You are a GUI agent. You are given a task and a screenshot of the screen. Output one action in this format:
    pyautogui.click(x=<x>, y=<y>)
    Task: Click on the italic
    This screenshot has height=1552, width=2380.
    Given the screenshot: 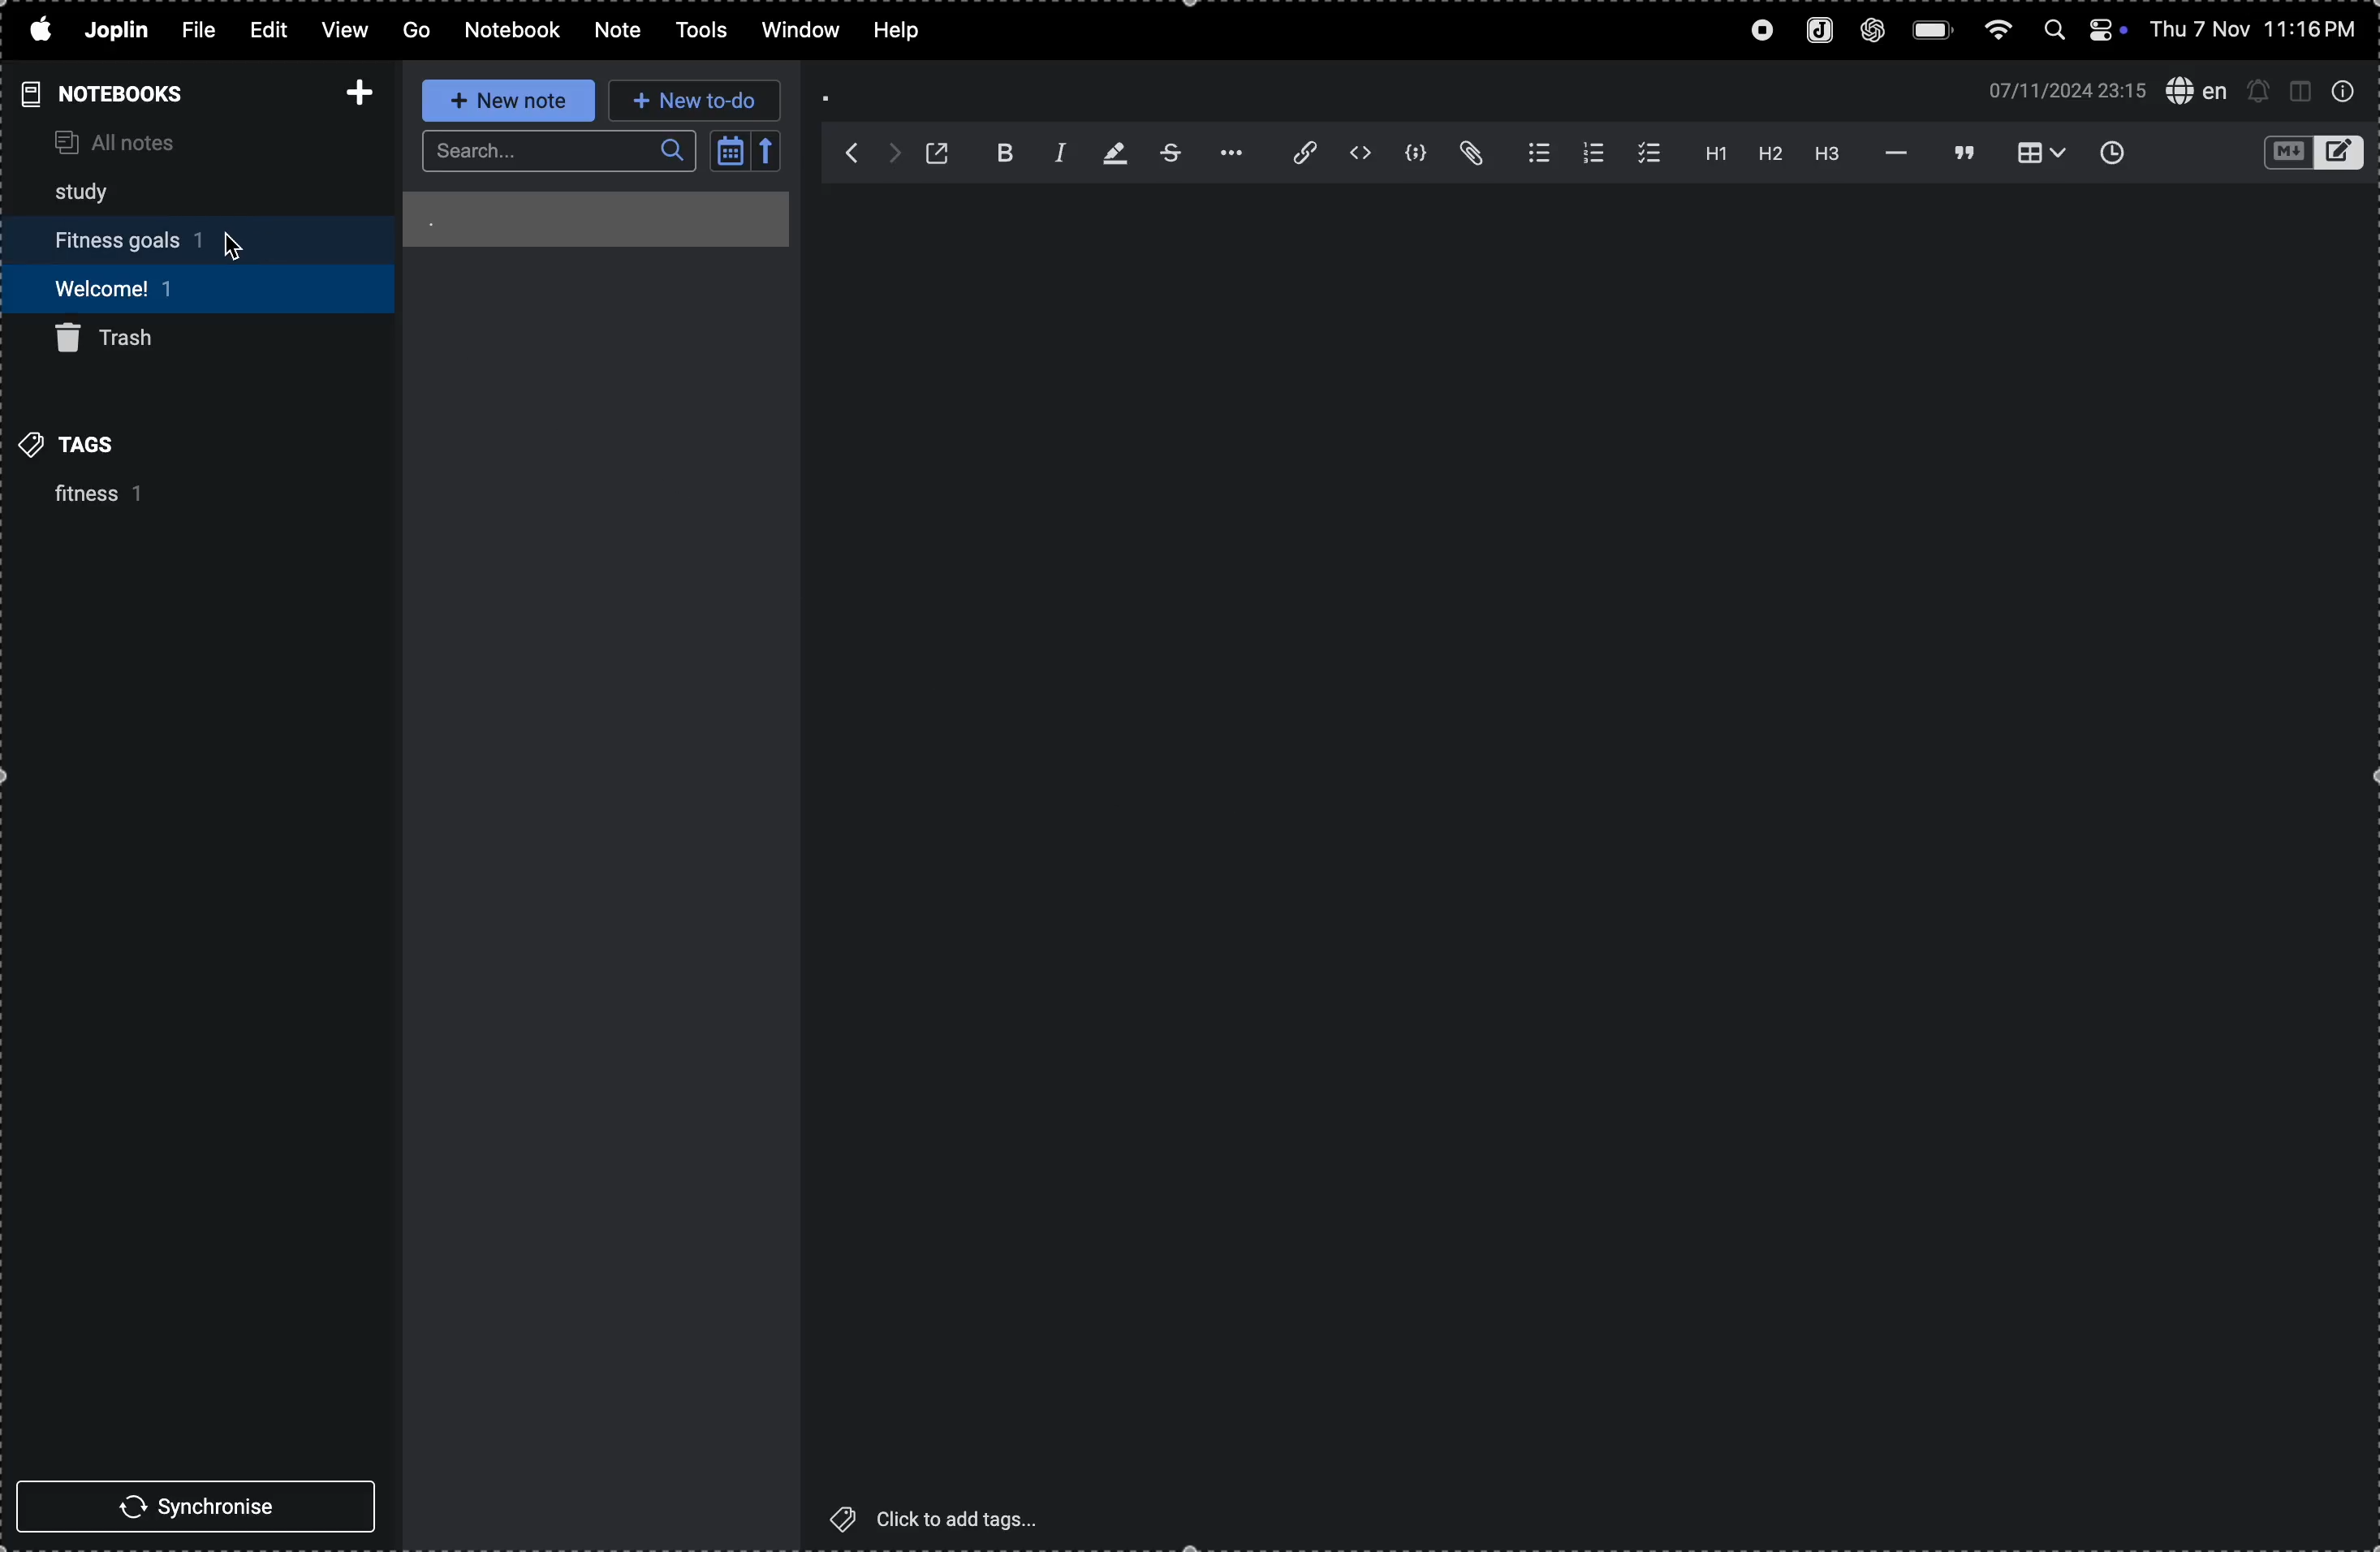 What is the action you would take?
    pyautogui.click(x=1048, y=155)
    